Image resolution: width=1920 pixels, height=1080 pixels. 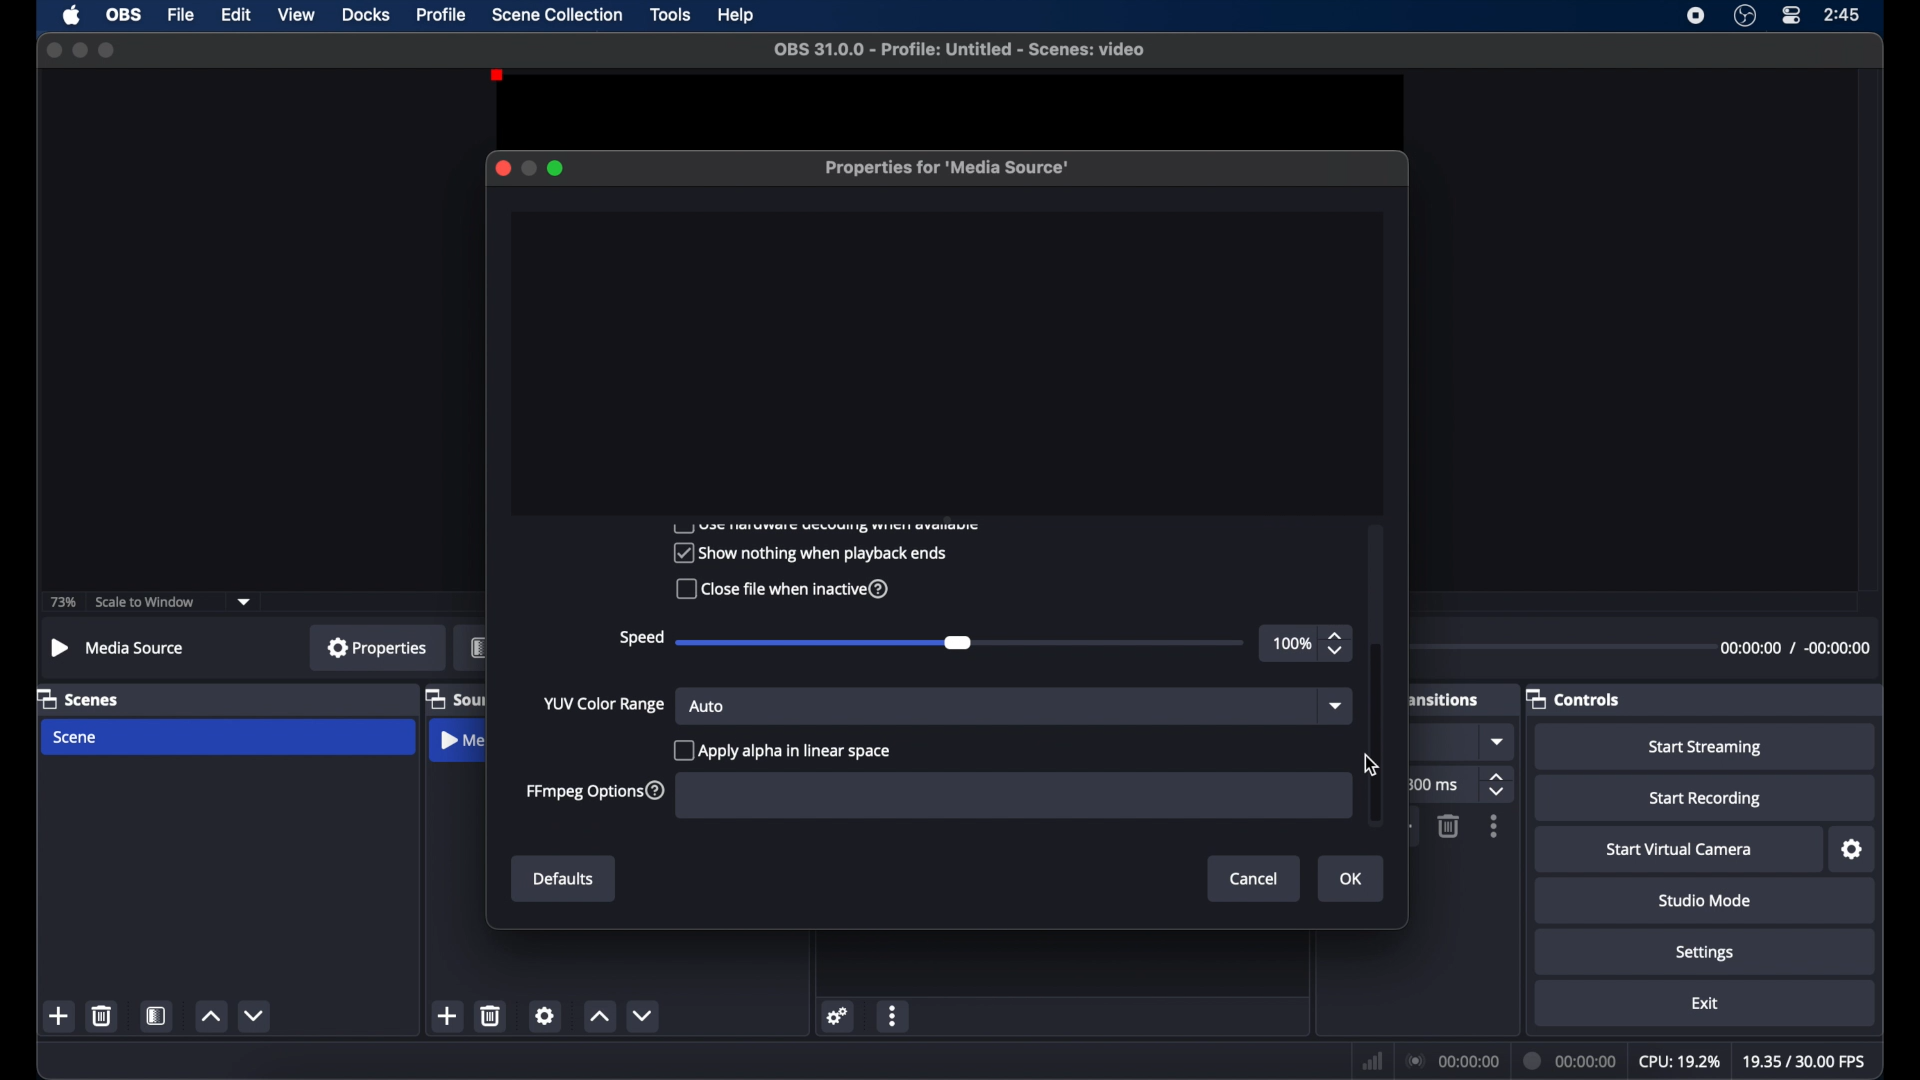 What do you see at coordinates (61, 603) in the screenshot?
I see `73%` at bounding box center [61, 603].